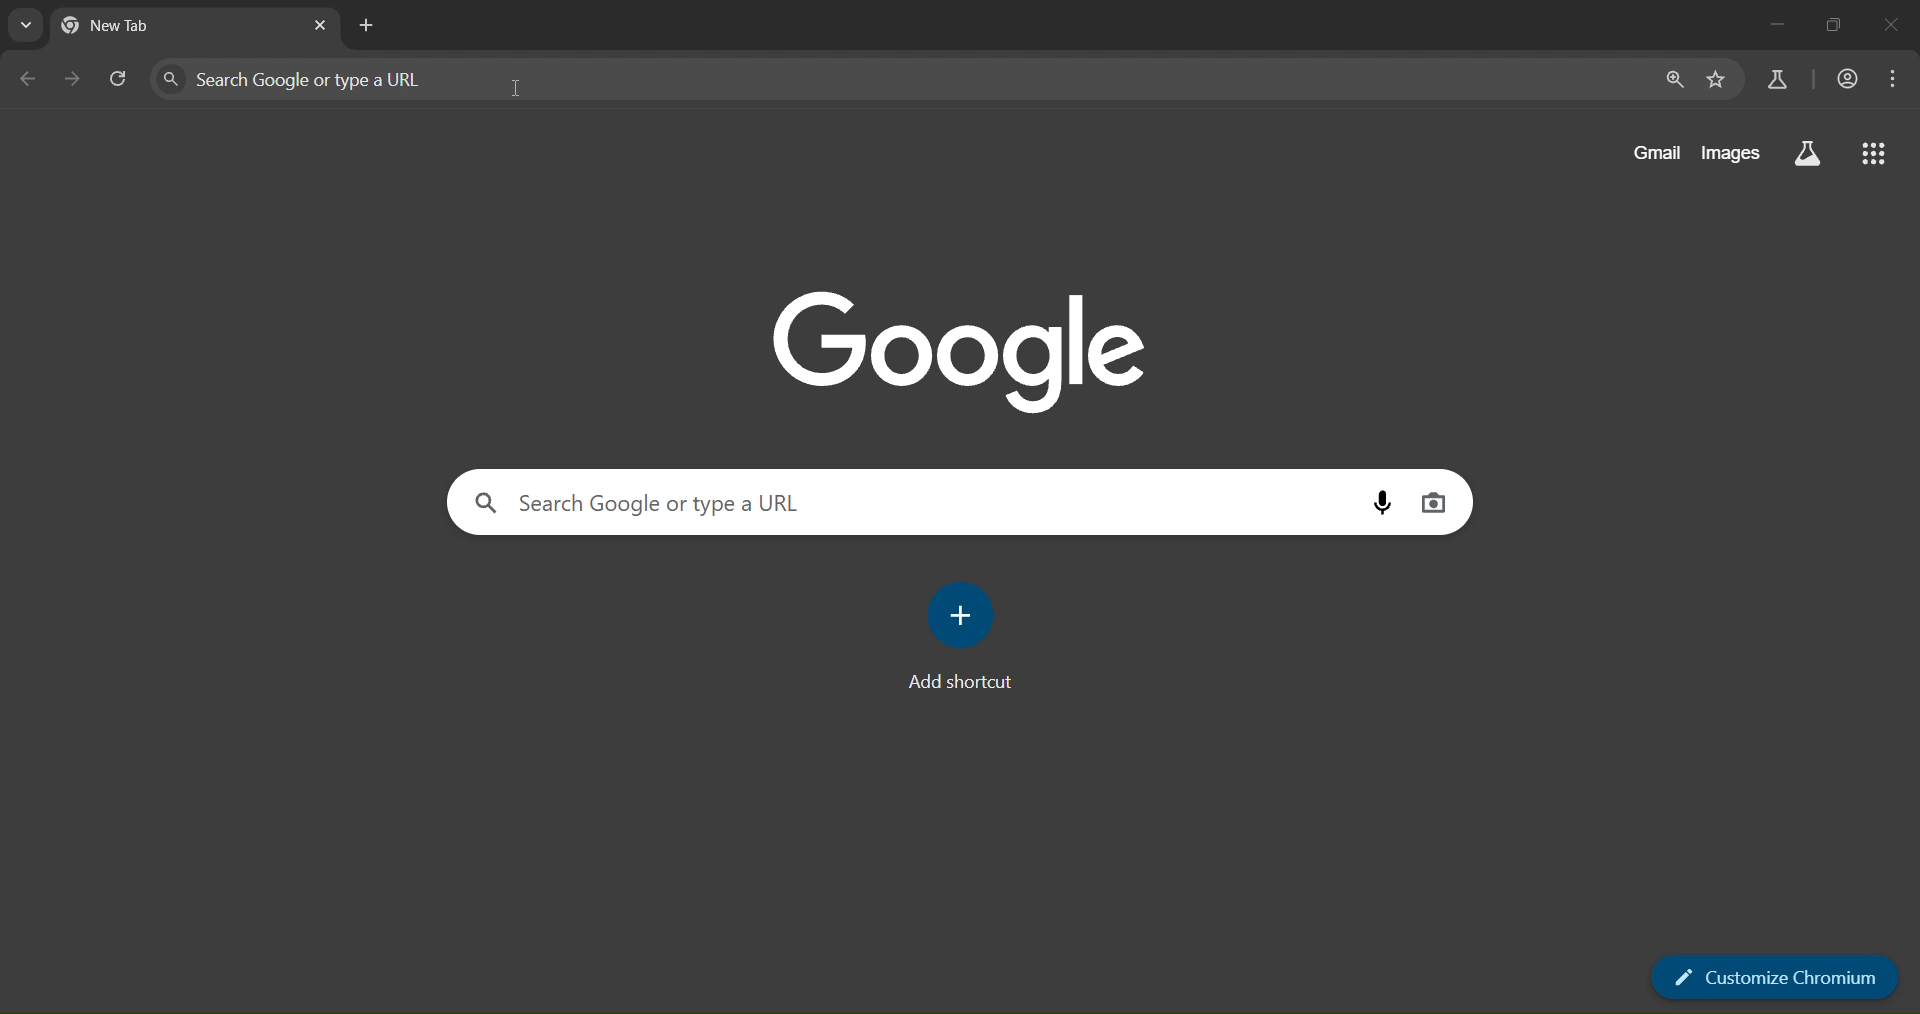  I want to click on accounts, so click(1847, 79).